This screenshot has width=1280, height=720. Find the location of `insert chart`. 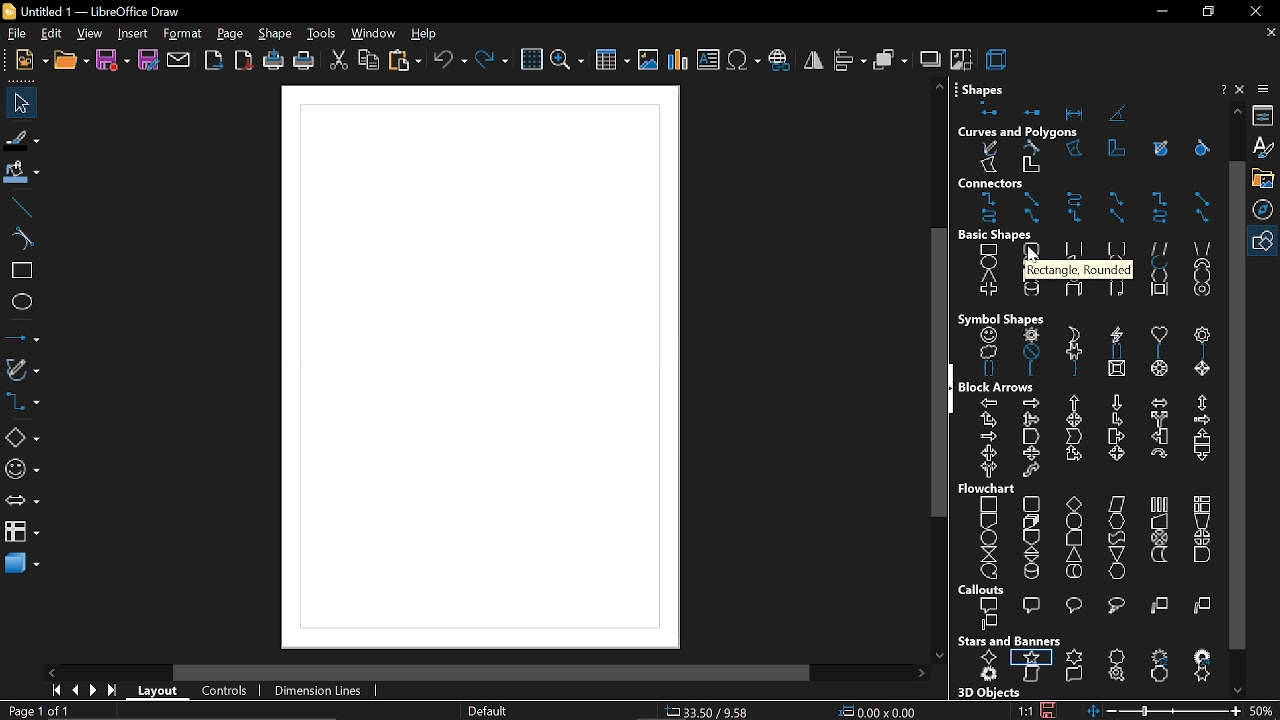

insert chart is located at coordinates (678, 60).